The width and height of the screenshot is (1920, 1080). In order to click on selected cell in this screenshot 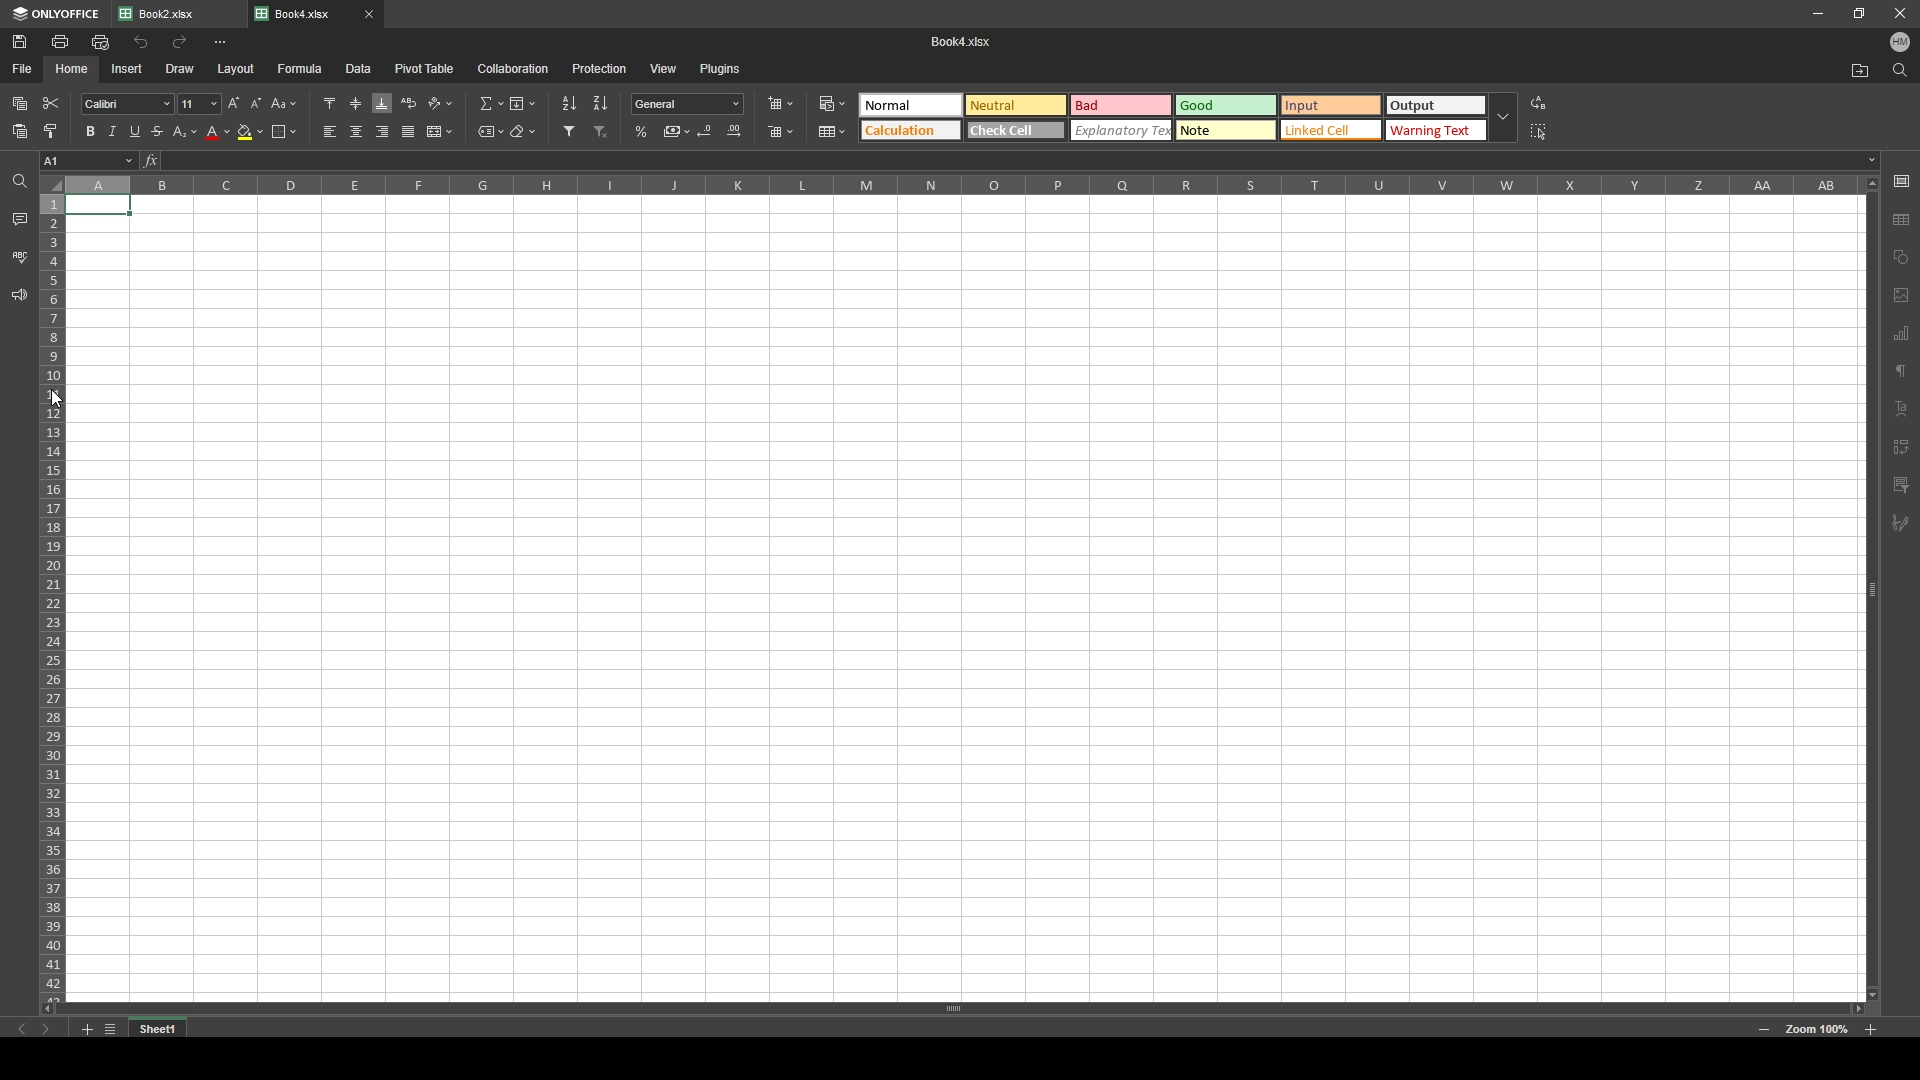, I will do `click(88, 161)`.